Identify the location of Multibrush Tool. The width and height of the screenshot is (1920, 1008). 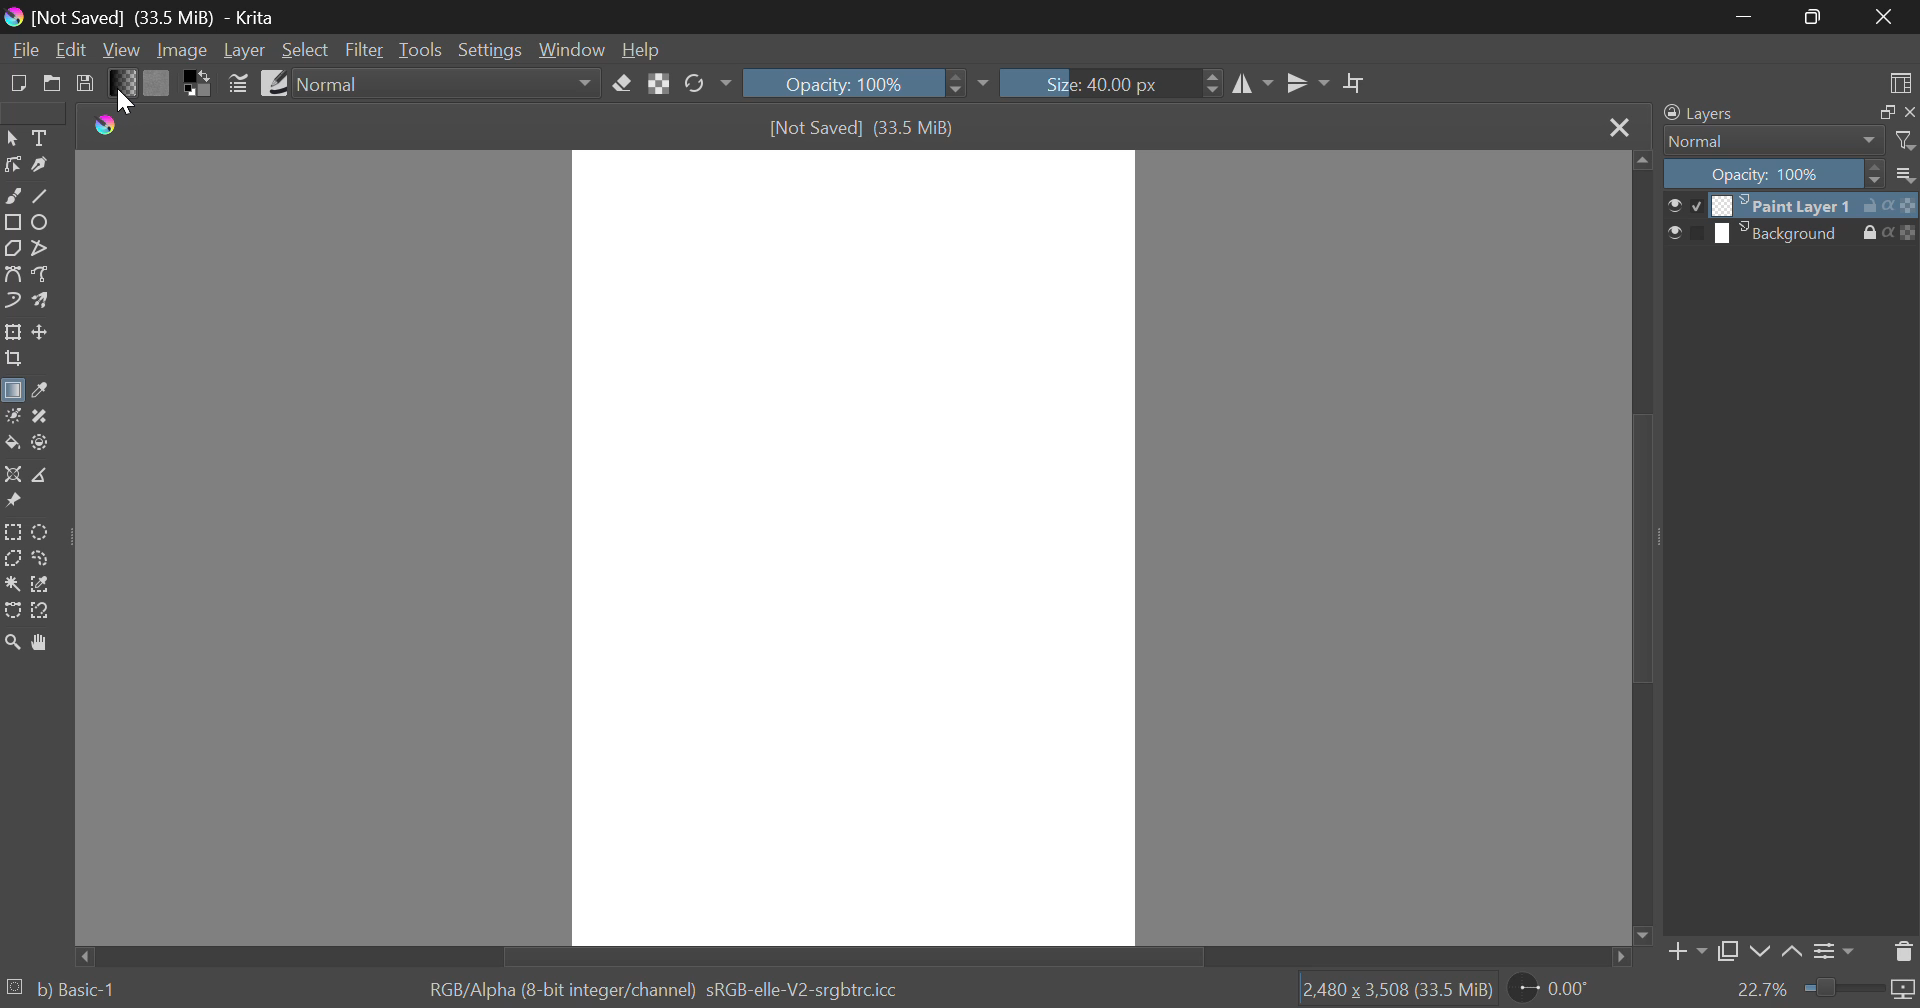
(40, 302).